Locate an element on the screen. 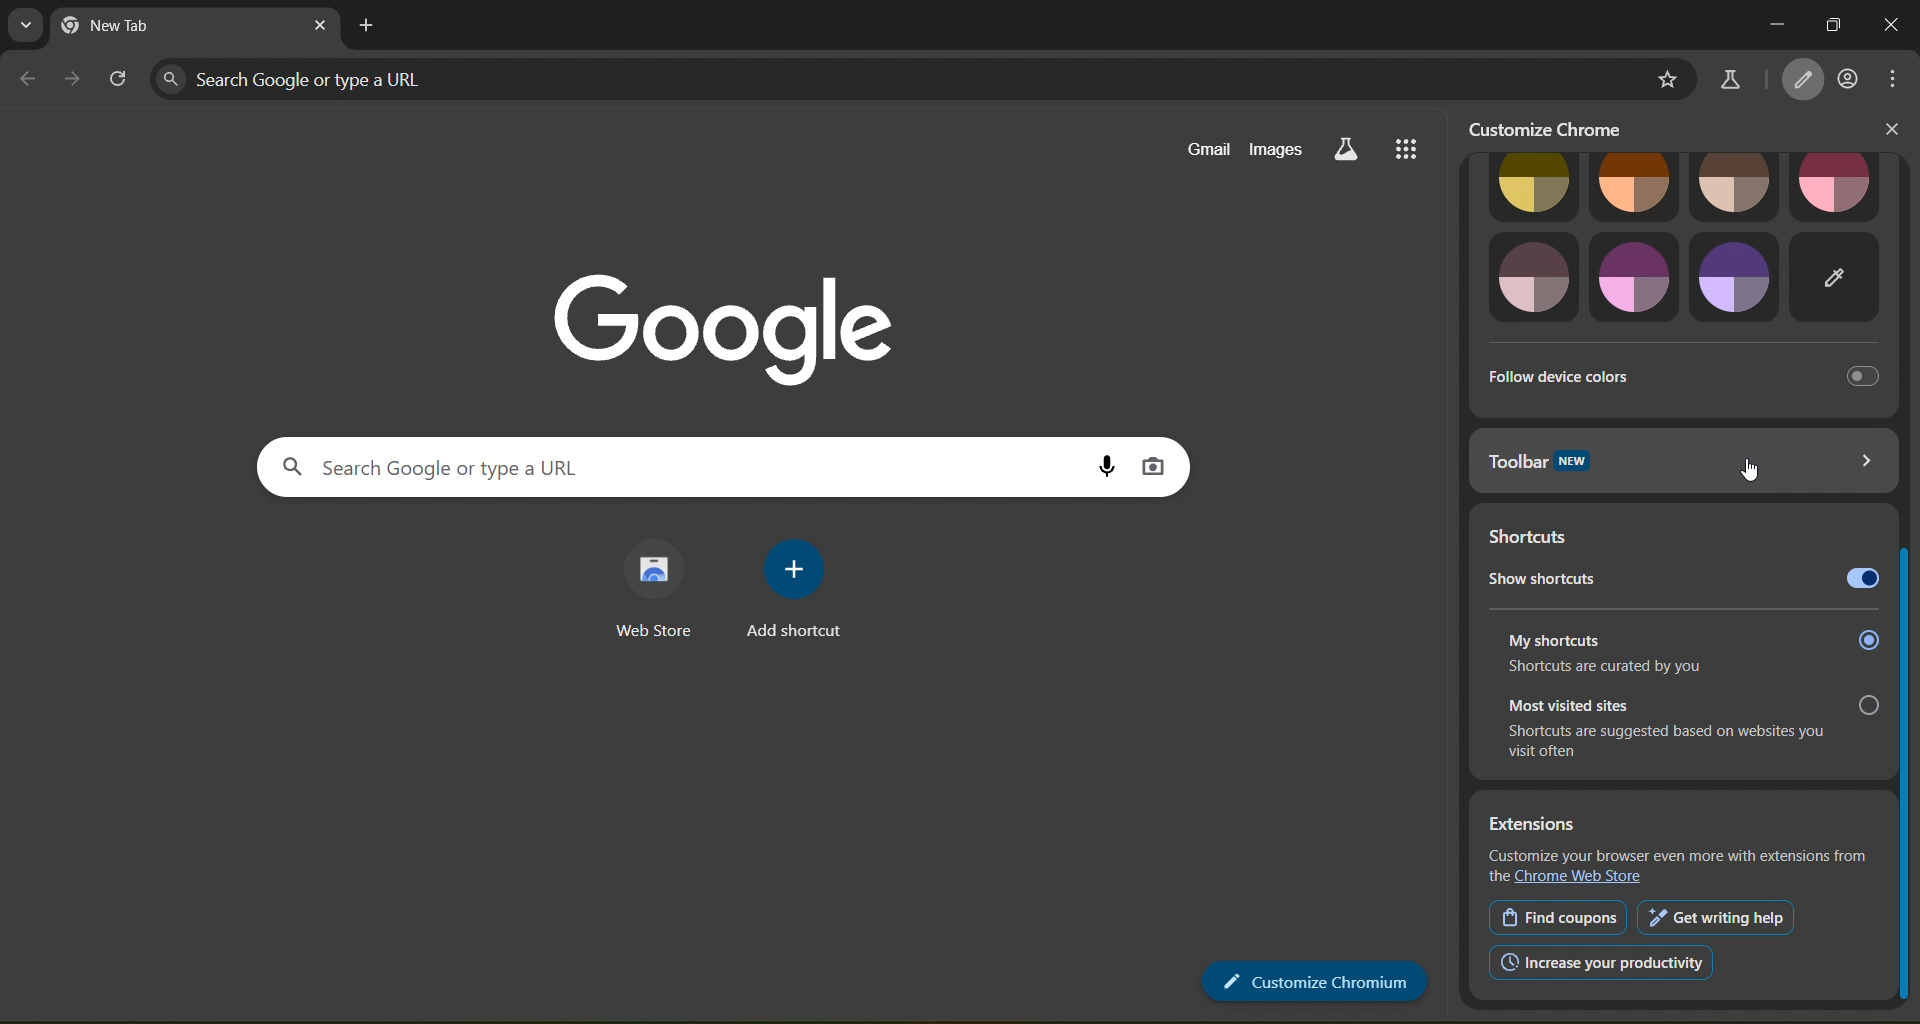 This screenshot has width=1920, height=1024. search panel is located at coordinates (412, 79).